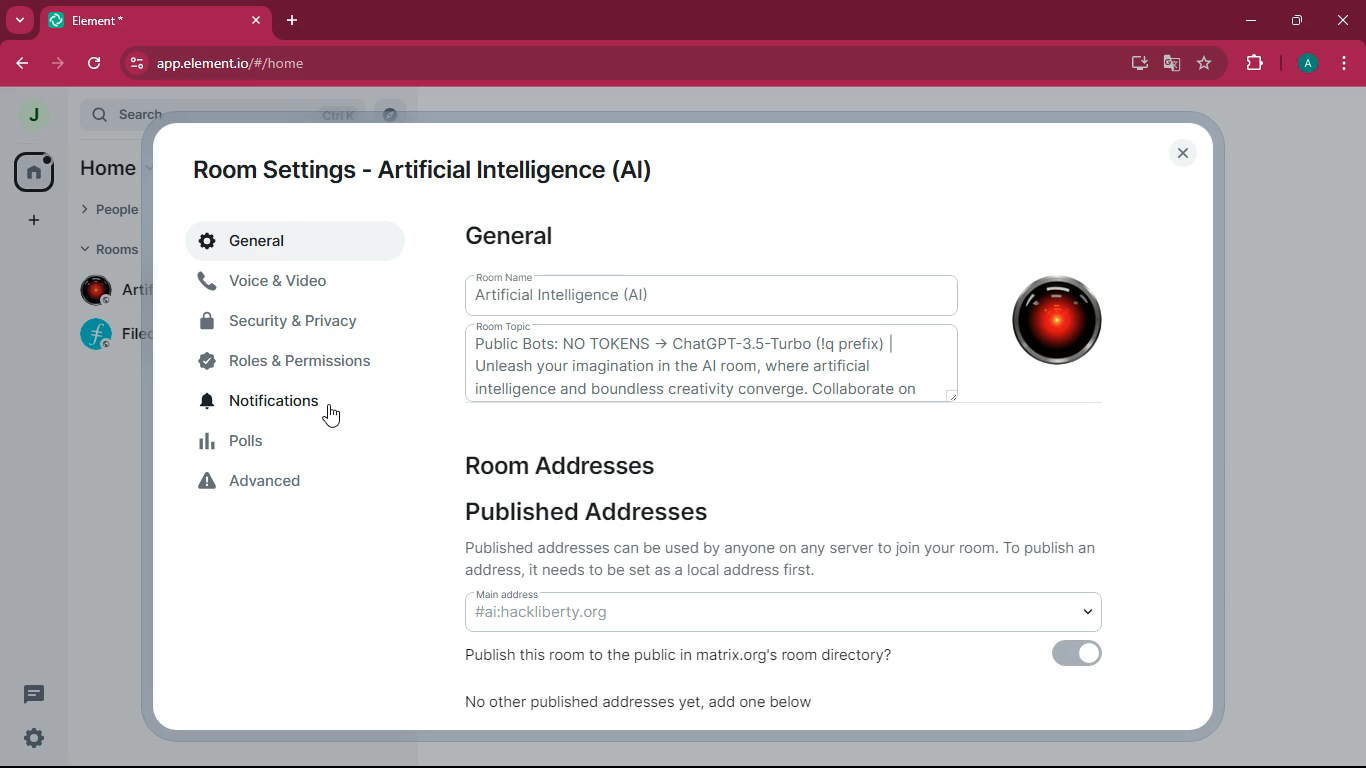 The height and width of the screenshot is (768, 1366). I want to click on home, so click(38, 173).